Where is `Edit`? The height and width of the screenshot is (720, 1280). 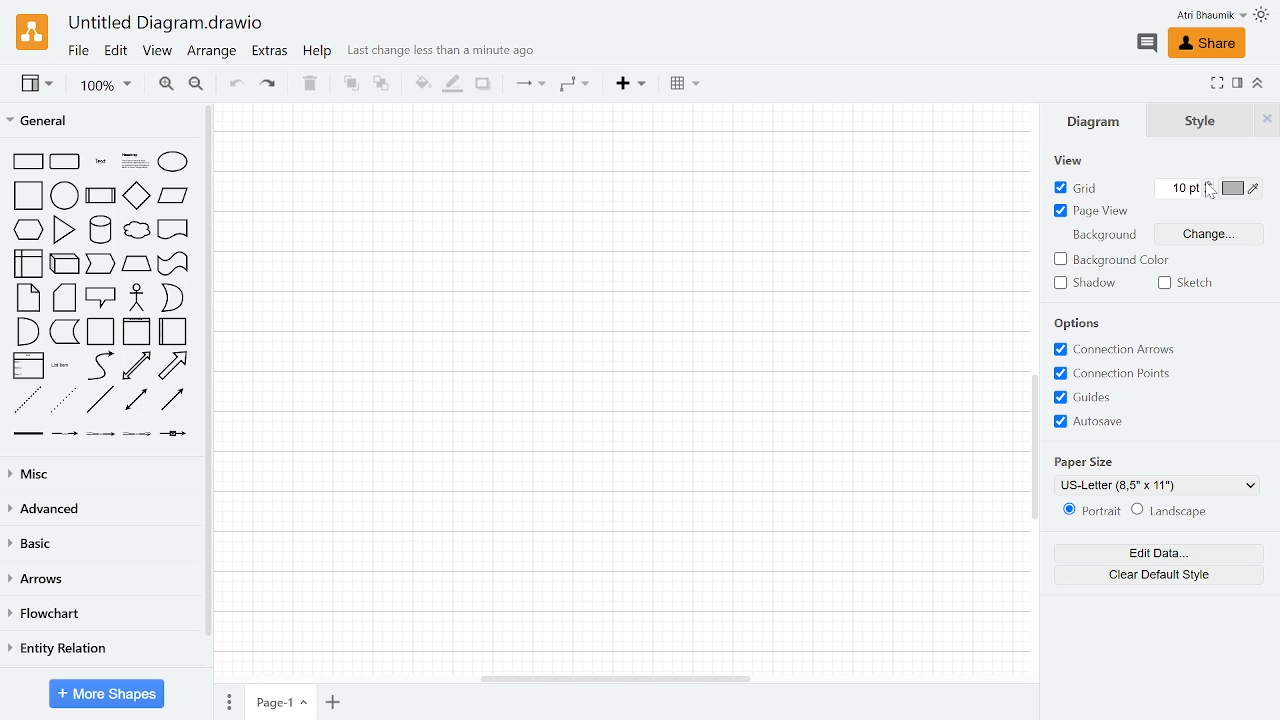
Edit is located at coordinates (118, 51).